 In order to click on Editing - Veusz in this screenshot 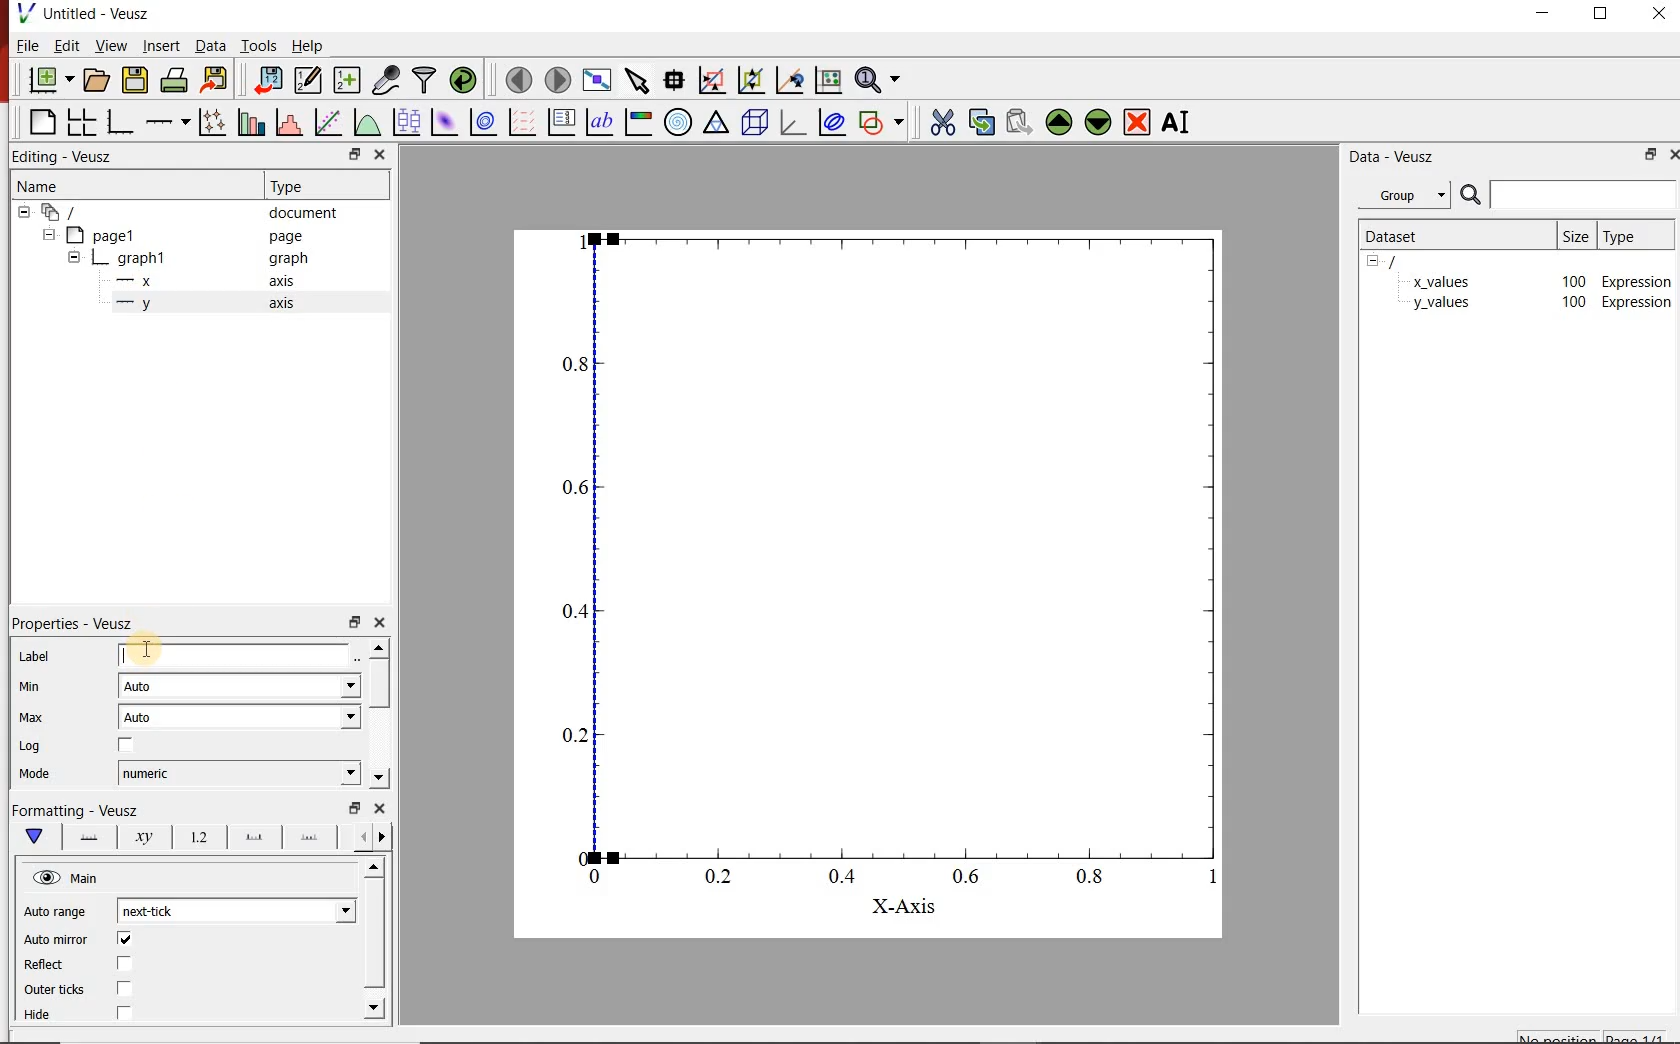, I will do `click(64, 157)`.